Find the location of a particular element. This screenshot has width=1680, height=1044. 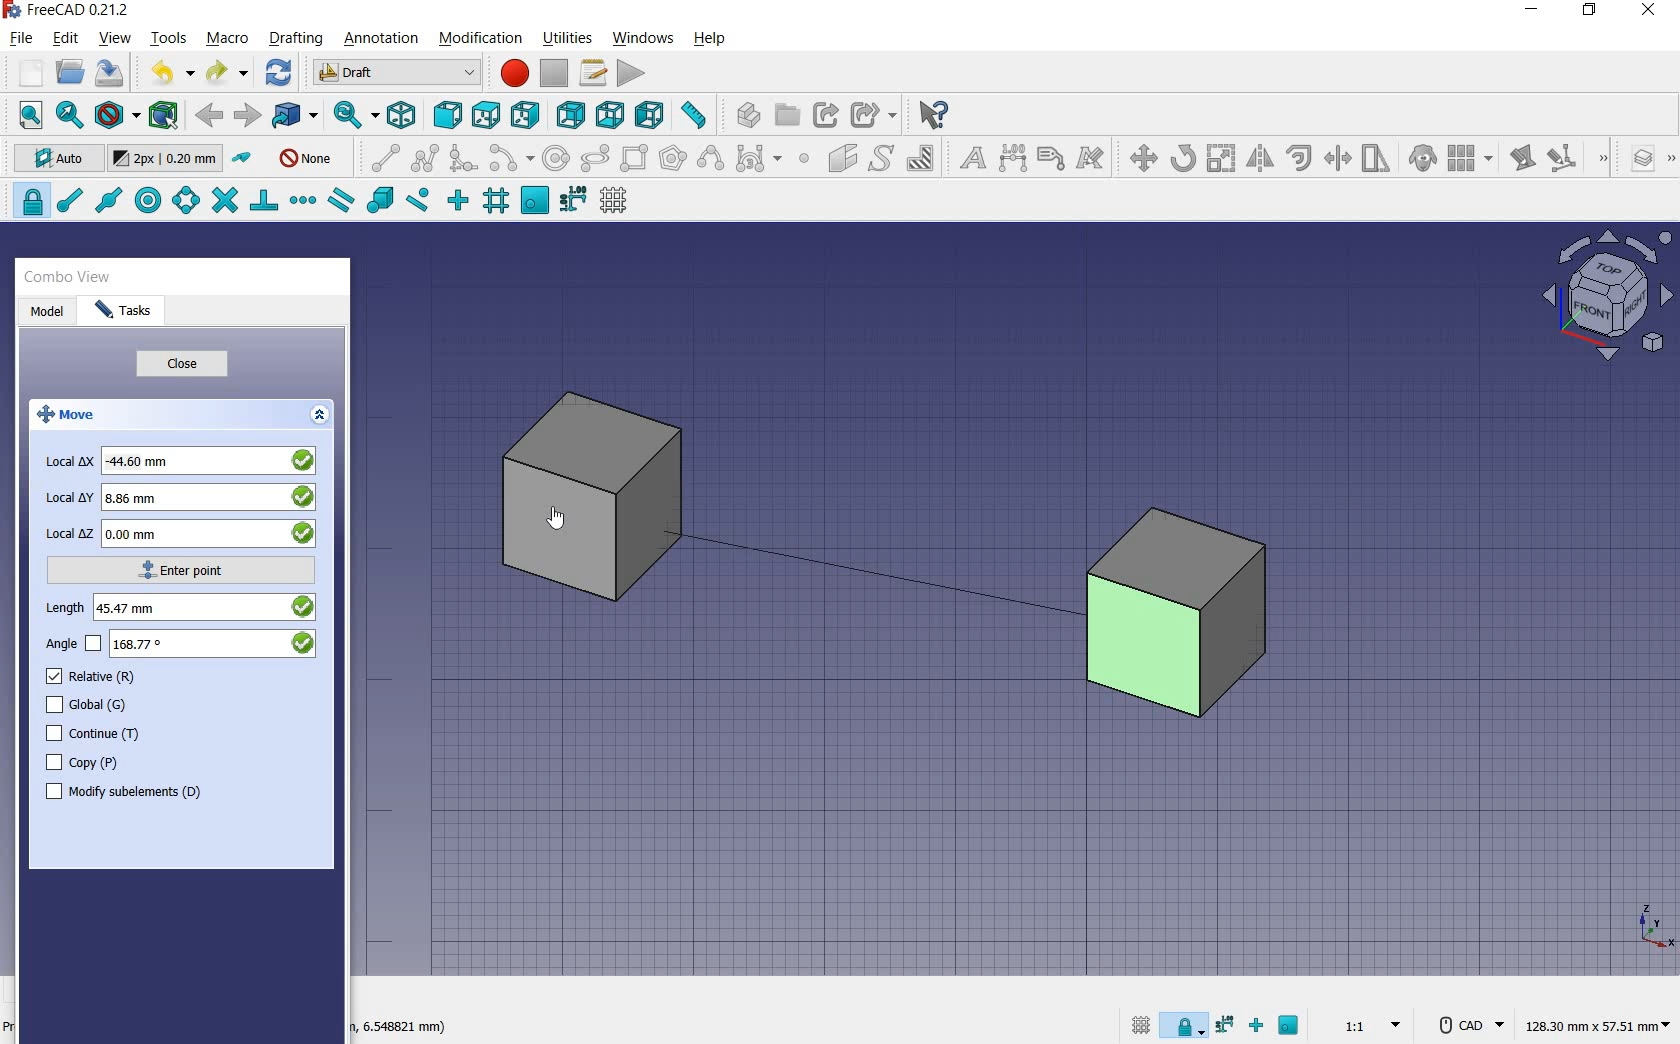

local x is located at coordinates (183, 461).